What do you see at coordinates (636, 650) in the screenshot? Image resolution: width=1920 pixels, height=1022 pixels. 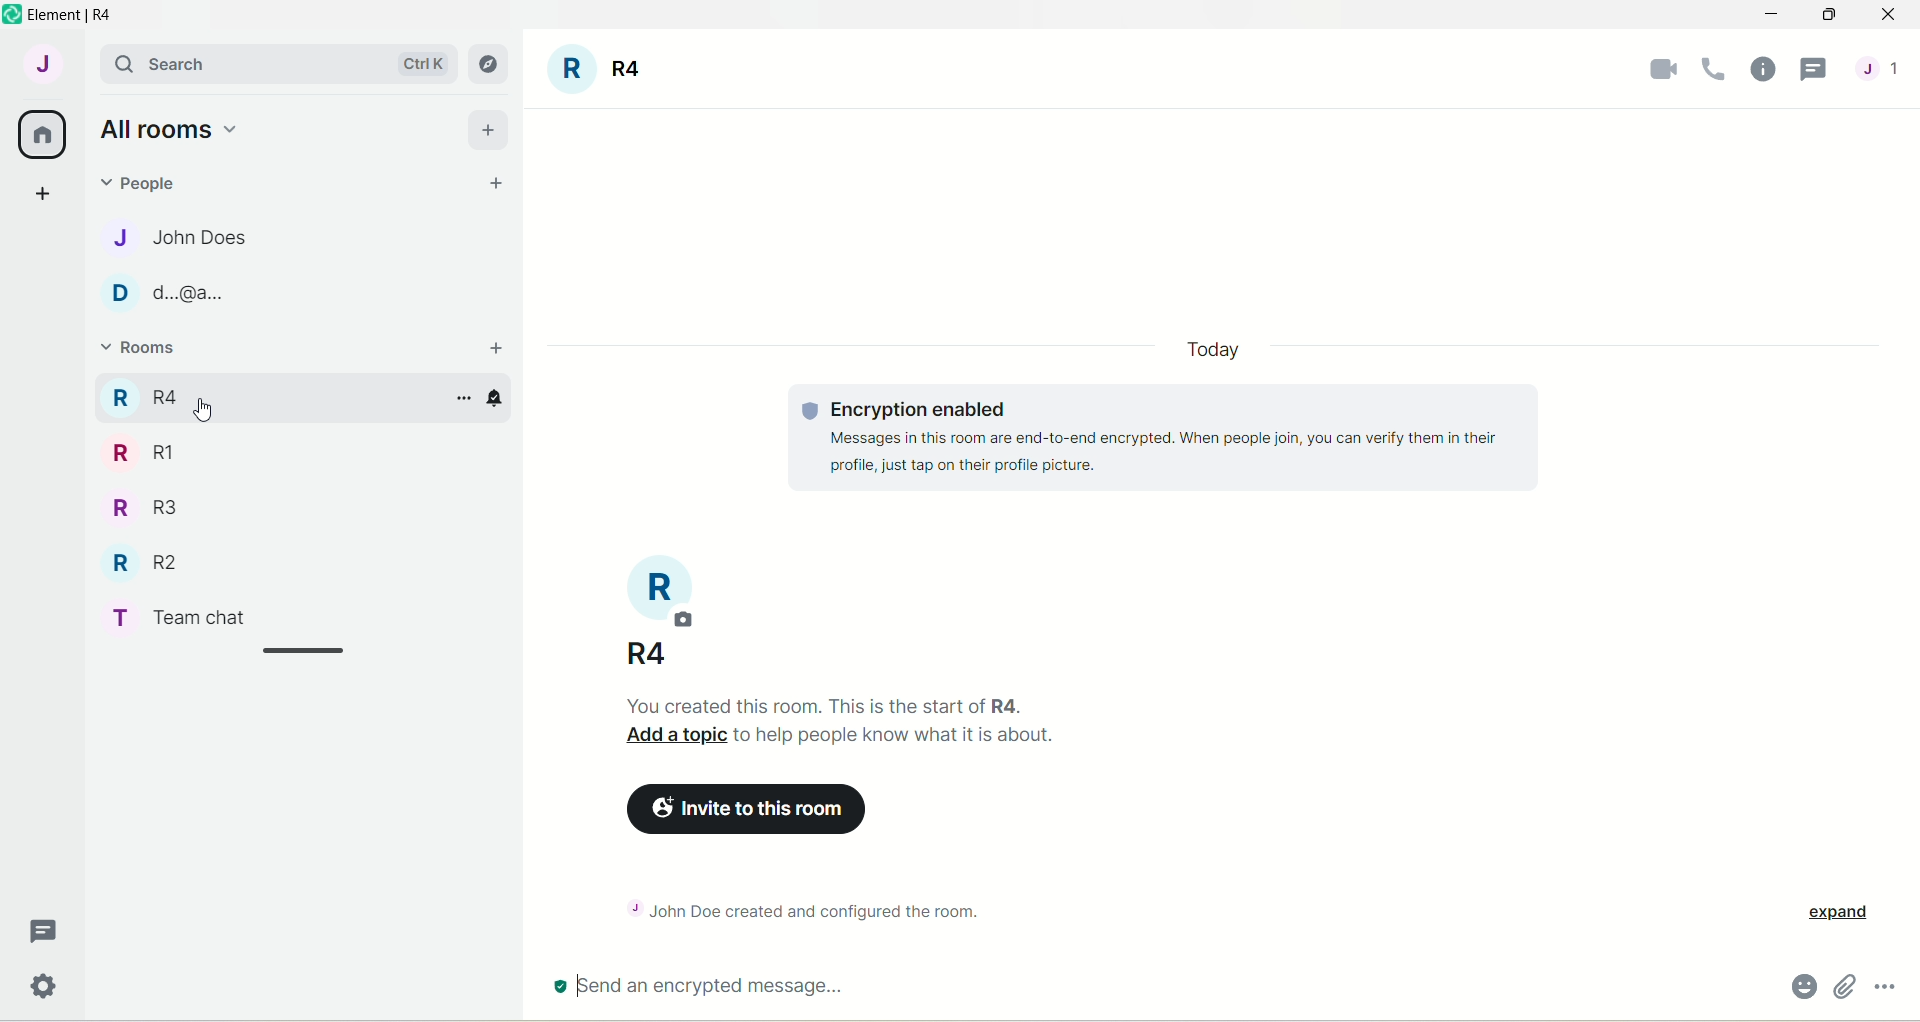 I see `RA4` at bounding box center [636, 650].